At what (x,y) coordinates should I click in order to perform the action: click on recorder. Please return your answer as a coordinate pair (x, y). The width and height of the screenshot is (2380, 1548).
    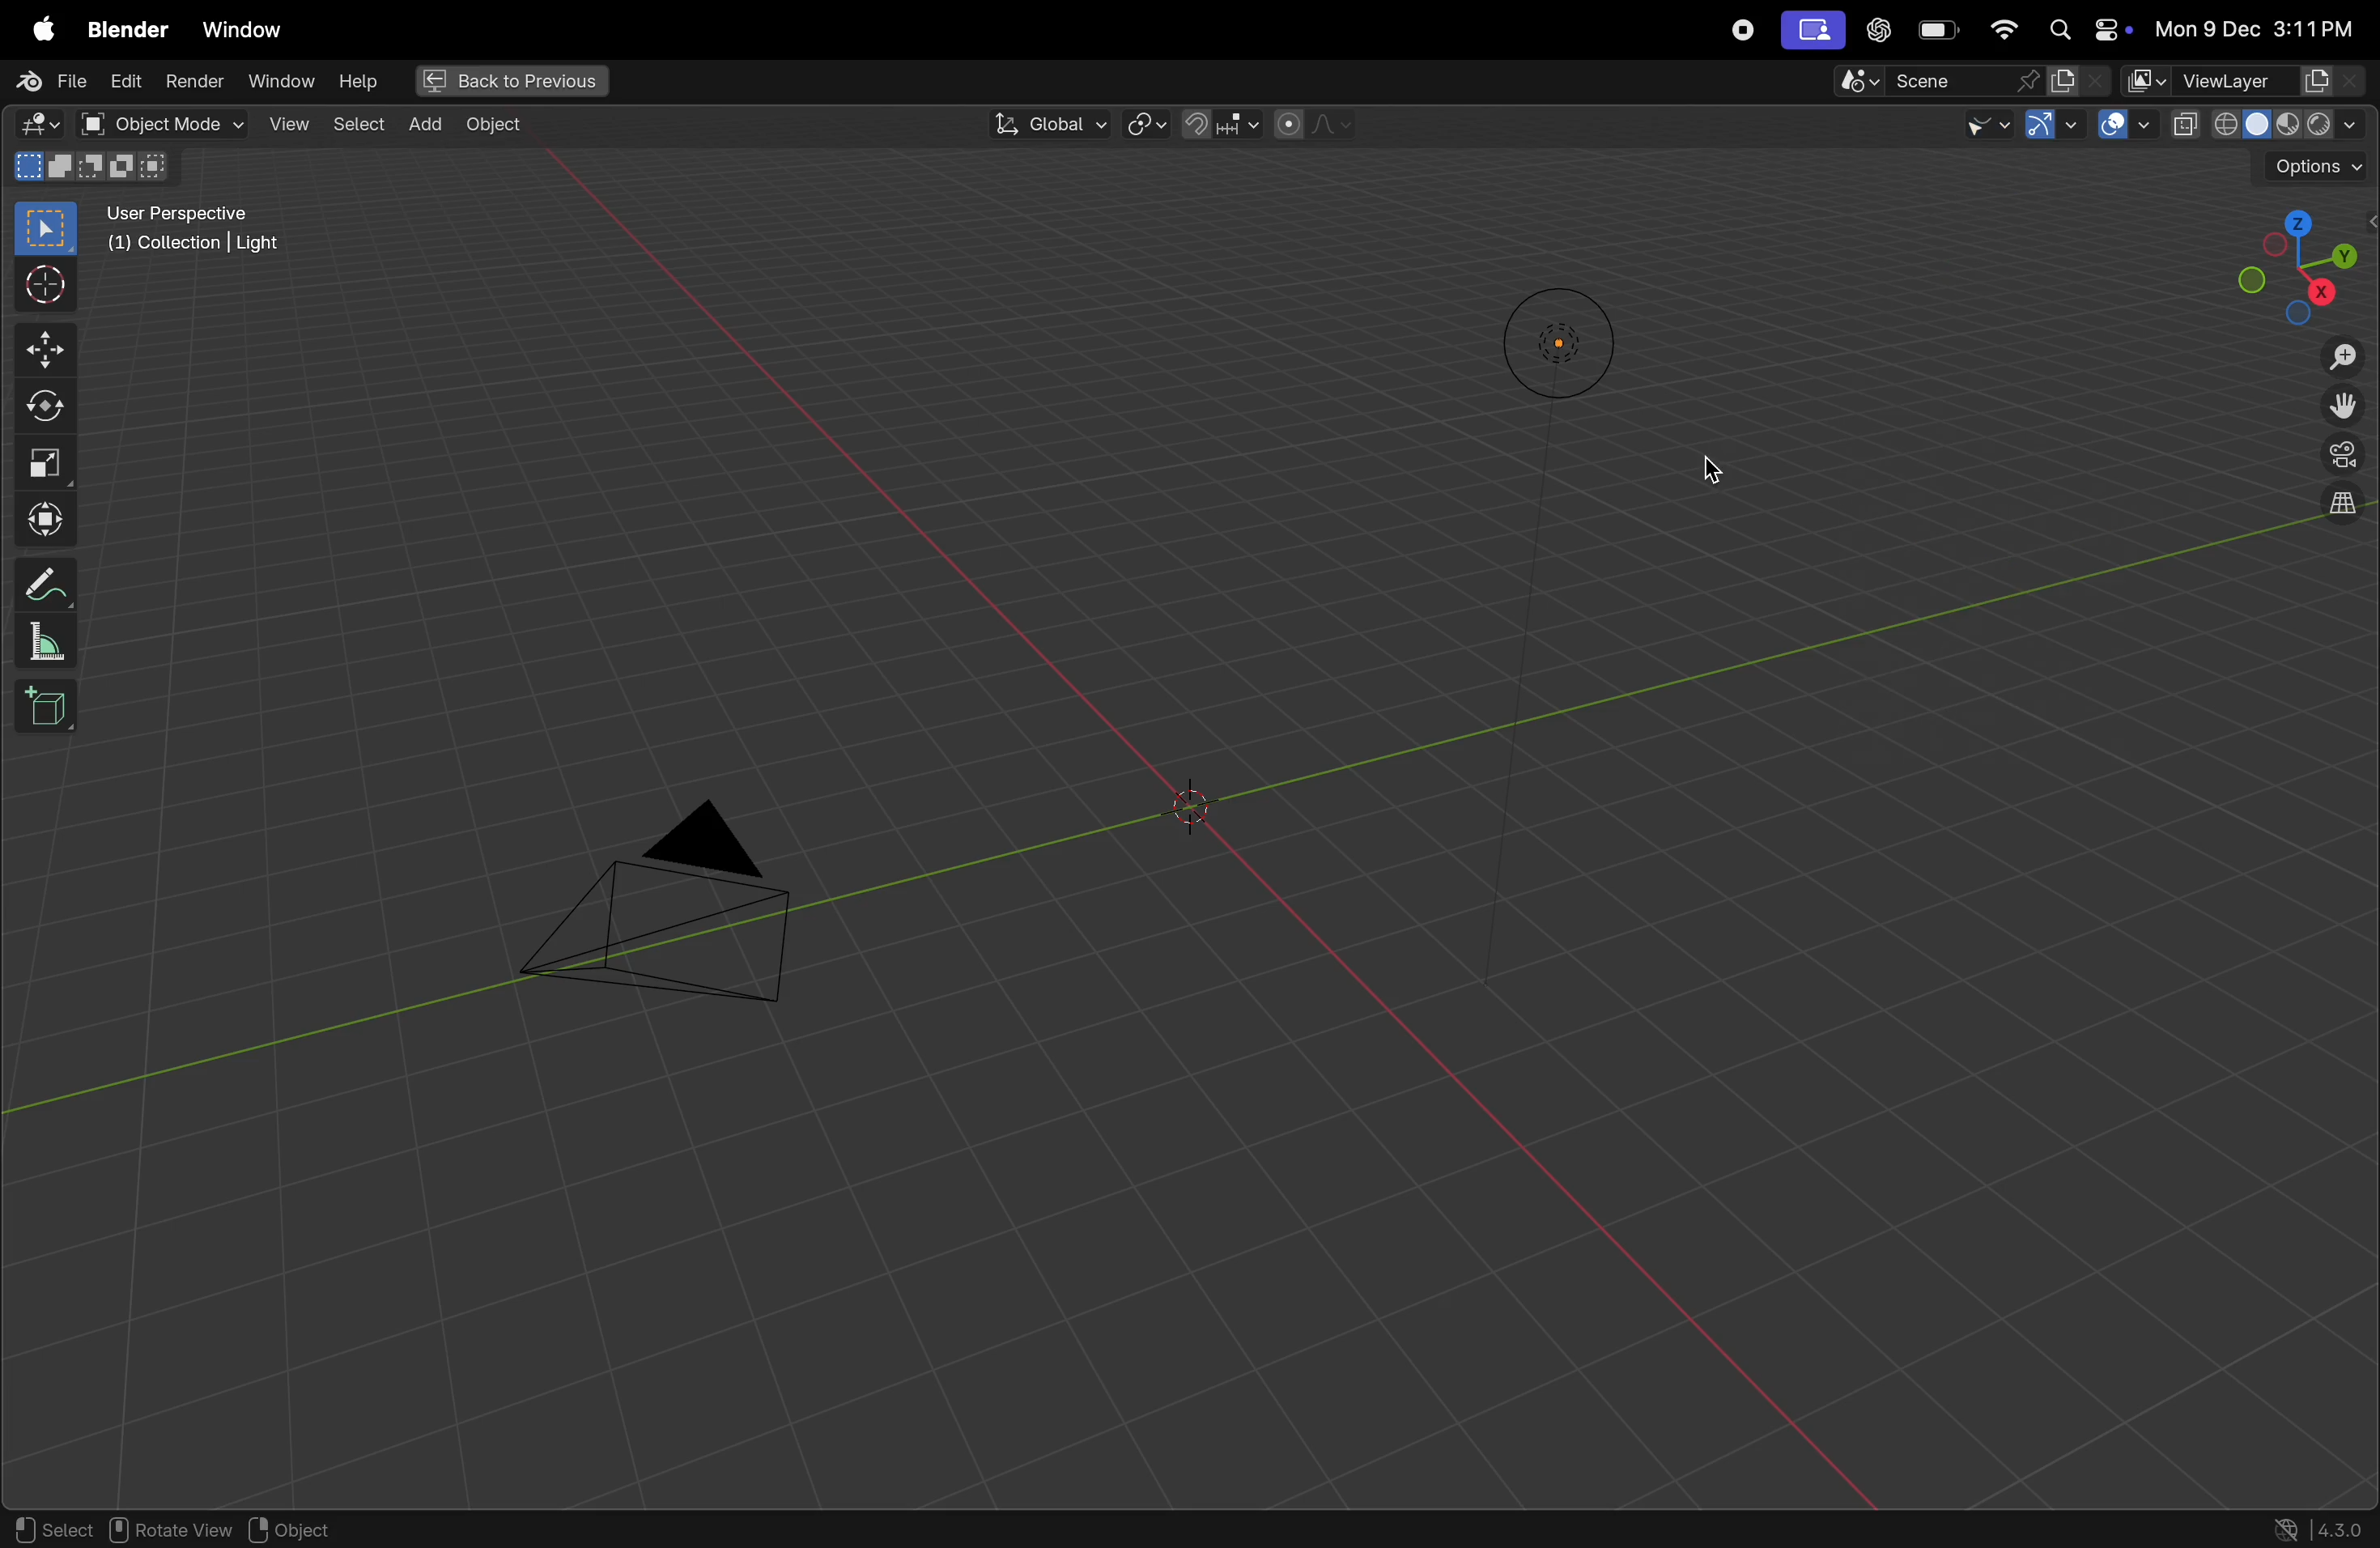
    Looking at the image, I should click on (1745, 33).